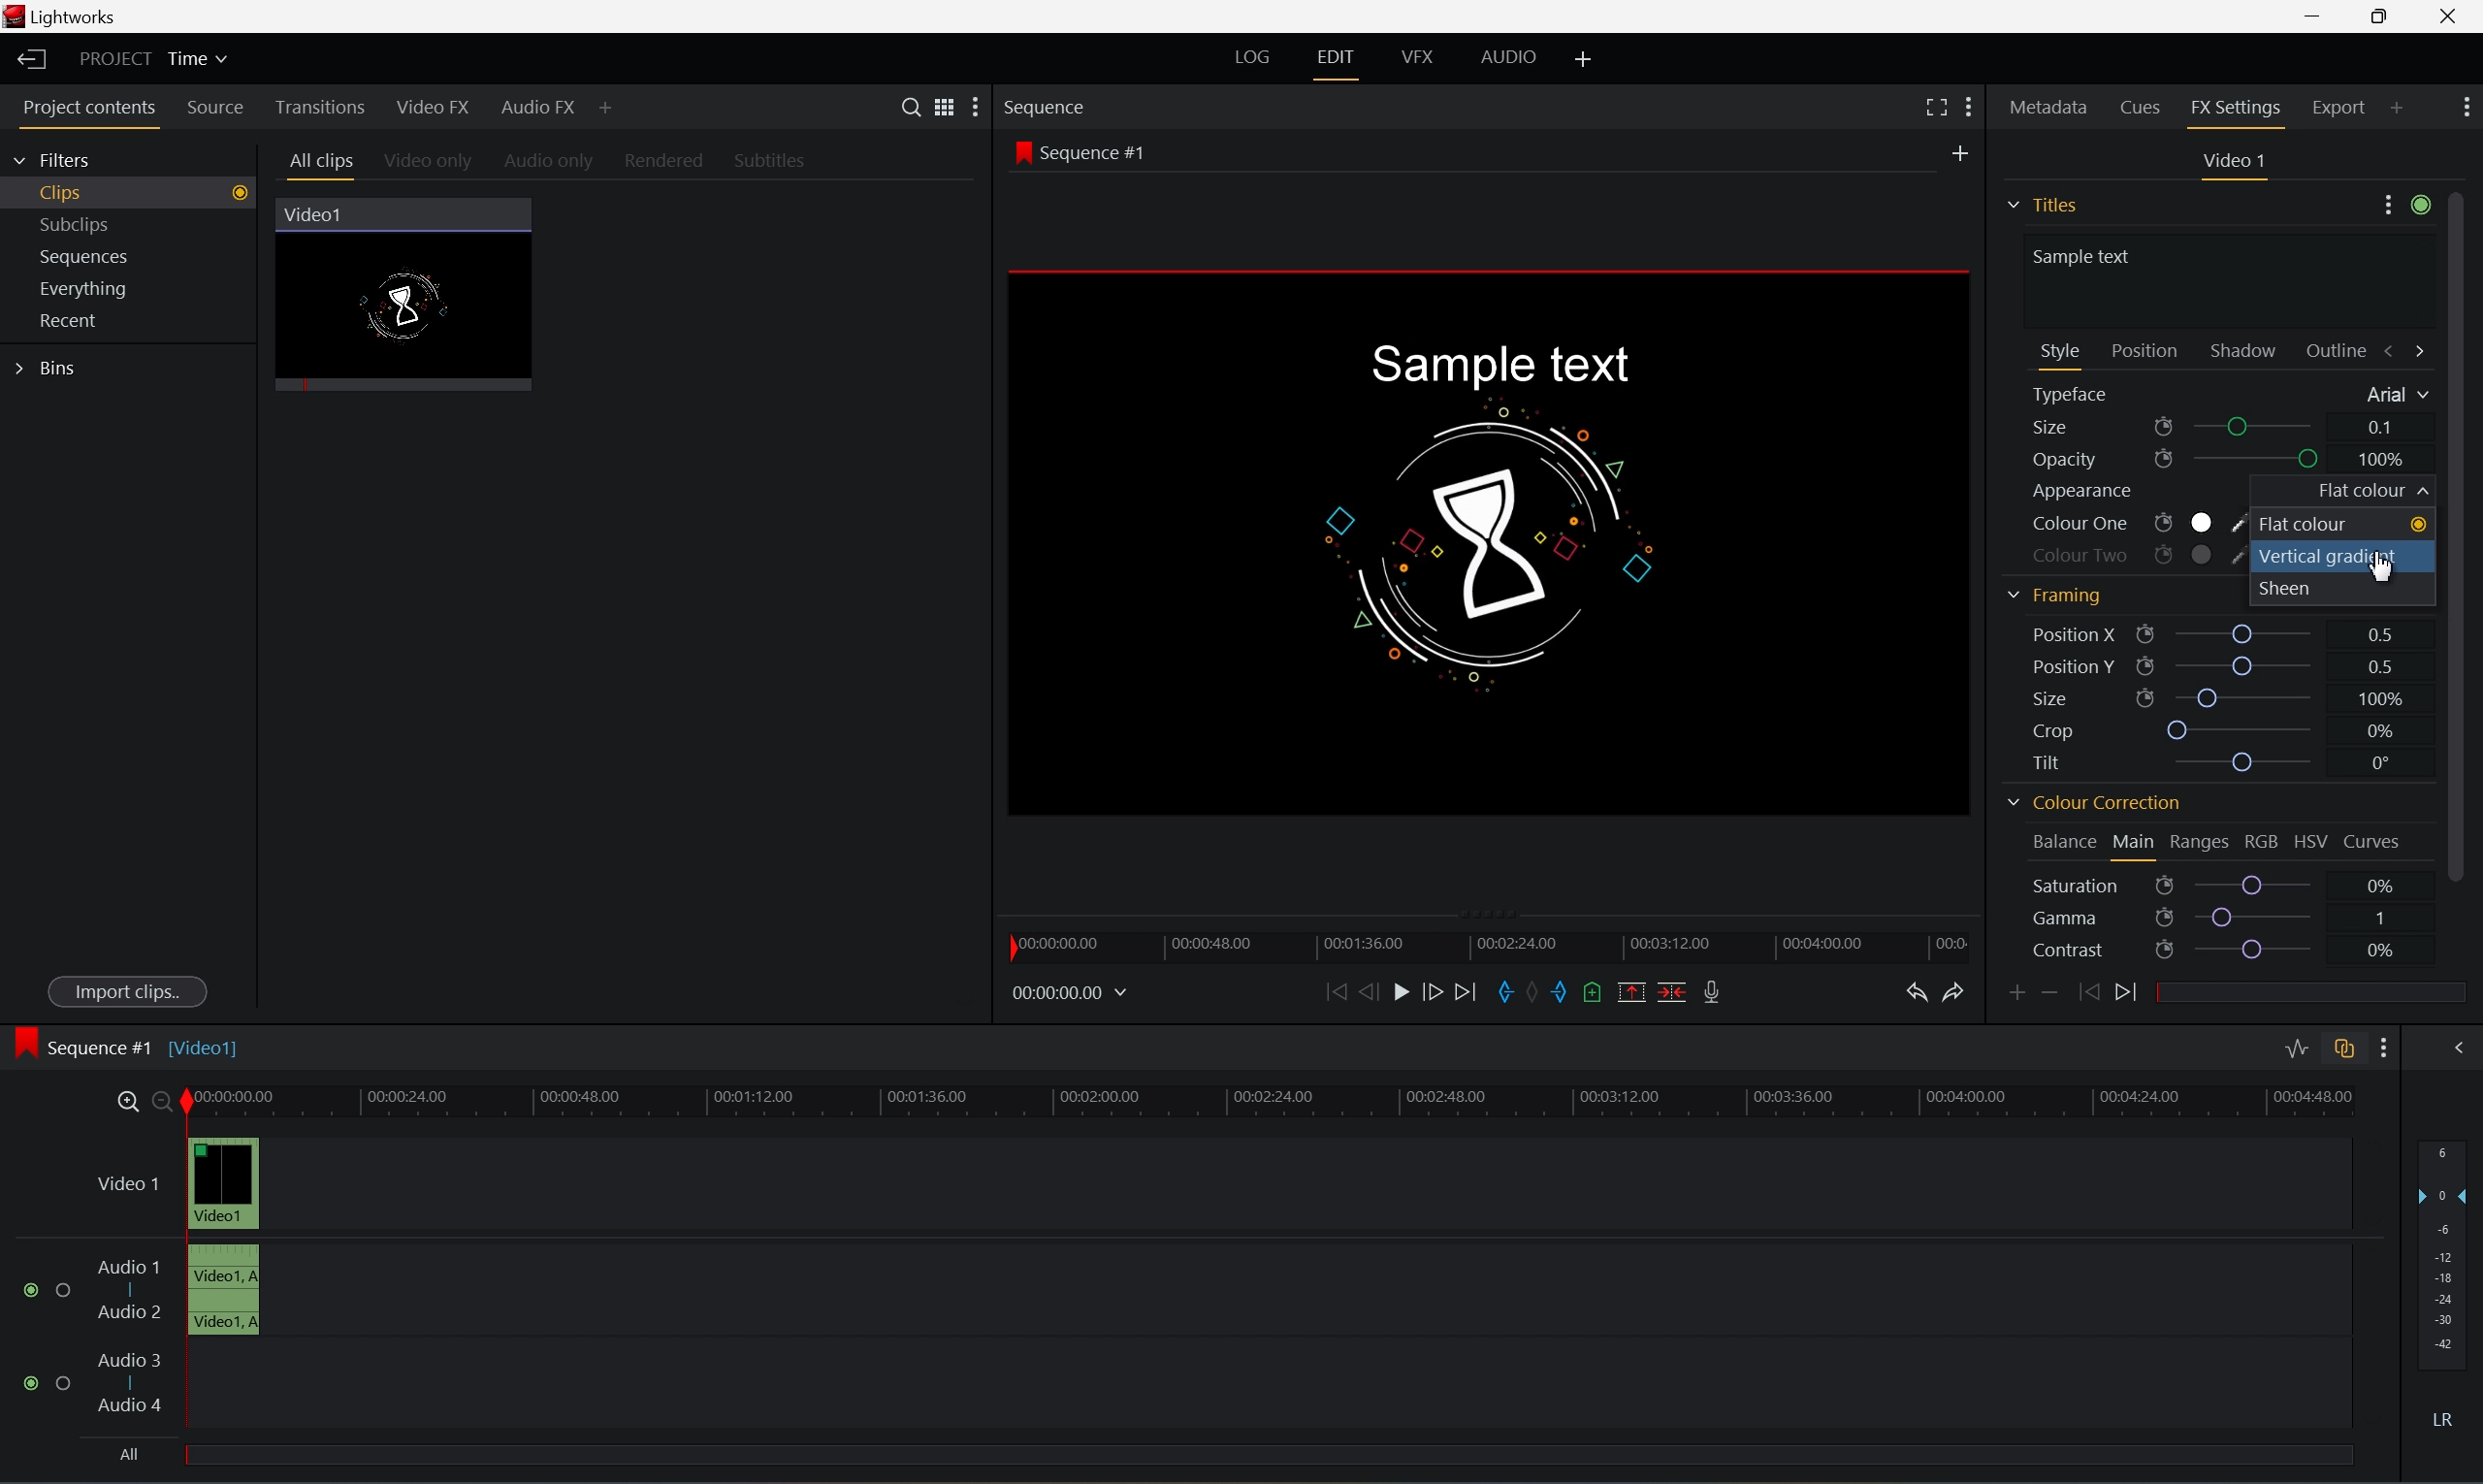 The image size is (2483, 1484). What do you see at coordinates (323, 164) in the screenshot?
I see `all clips` at bounding box center [323, 164].